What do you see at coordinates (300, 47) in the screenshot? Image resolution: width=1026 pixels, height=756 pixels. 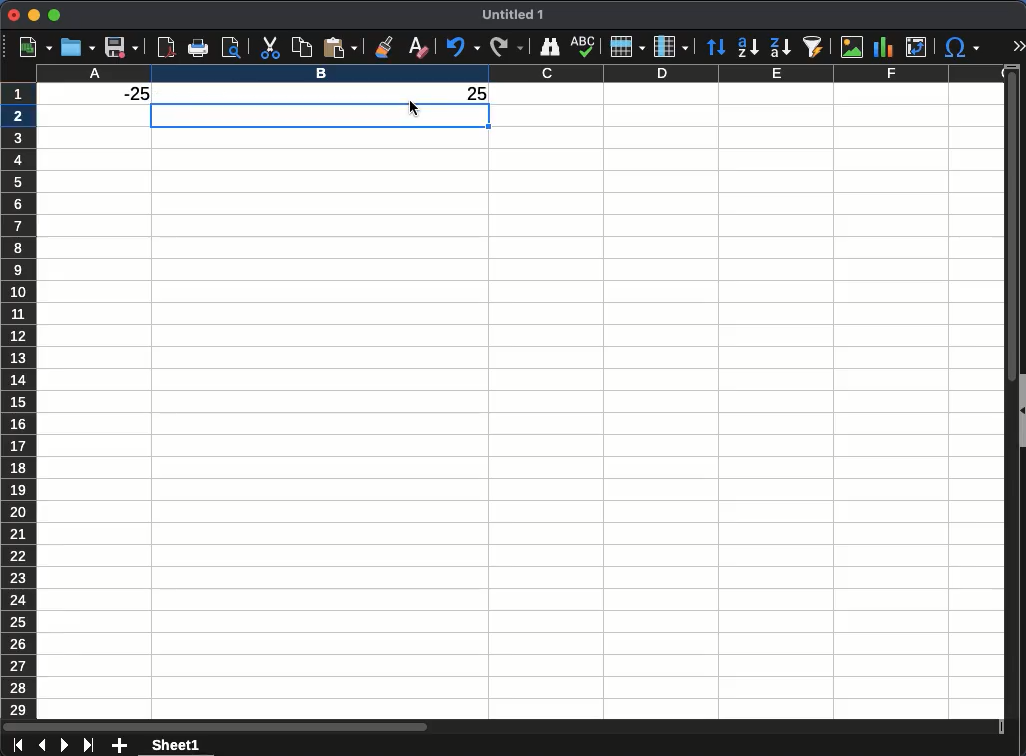 I see `paste` at bounding box center [300, 47].